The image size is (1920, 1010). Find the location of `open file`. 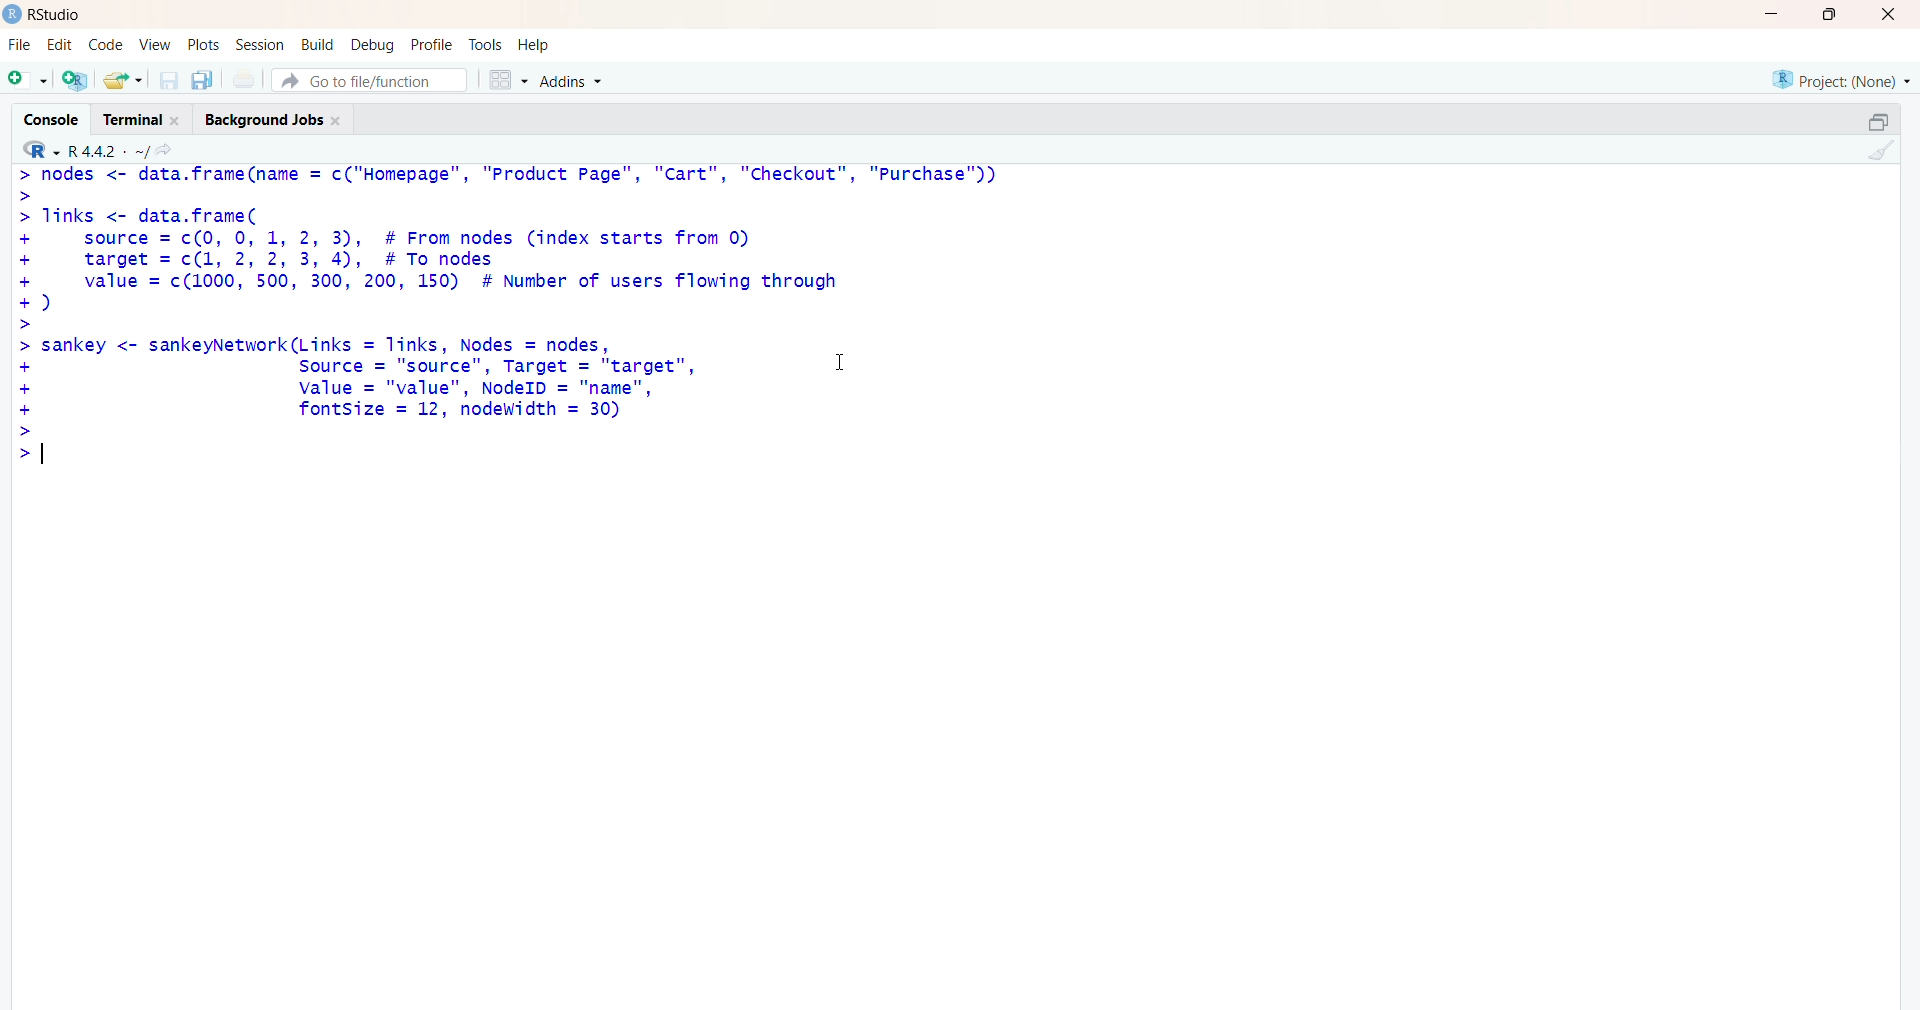

open file is located at coordinates (123, 81).